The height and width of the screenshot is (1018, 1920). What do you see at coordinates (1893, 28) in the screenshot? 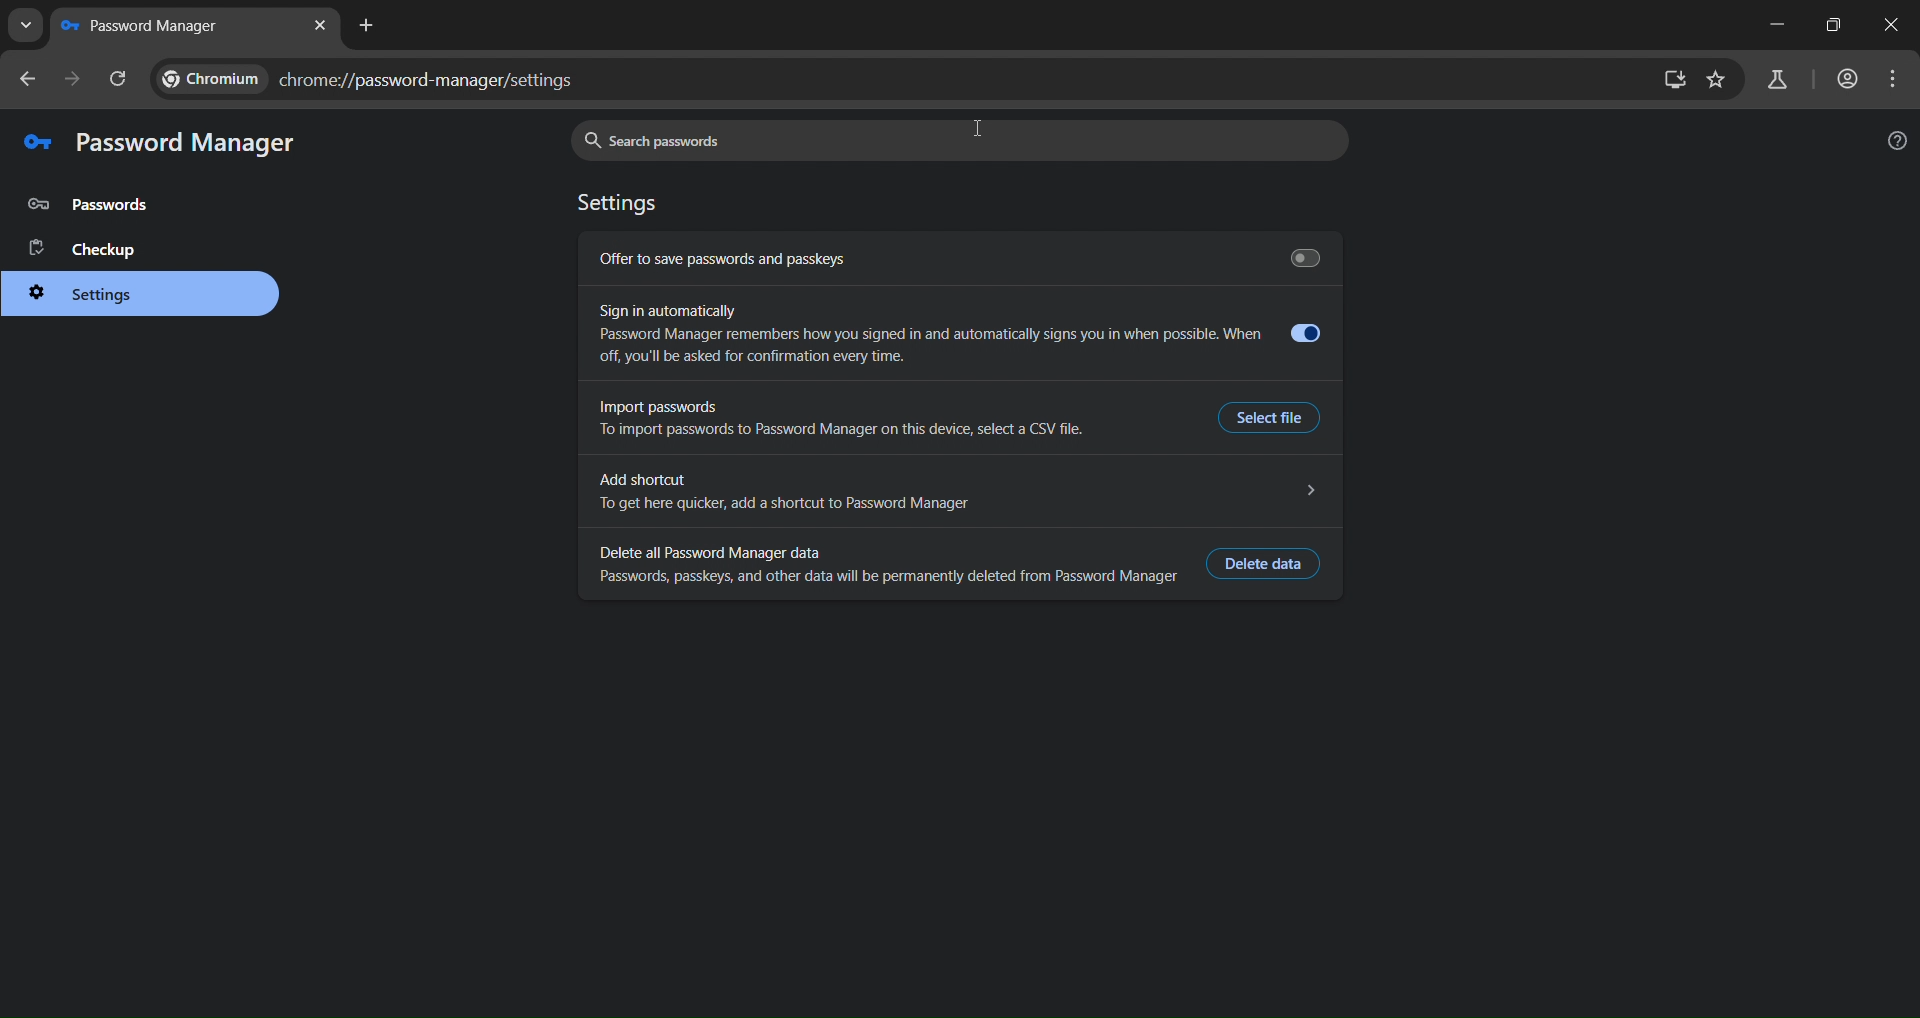
I see `close` at bounding box center [1893, 28].